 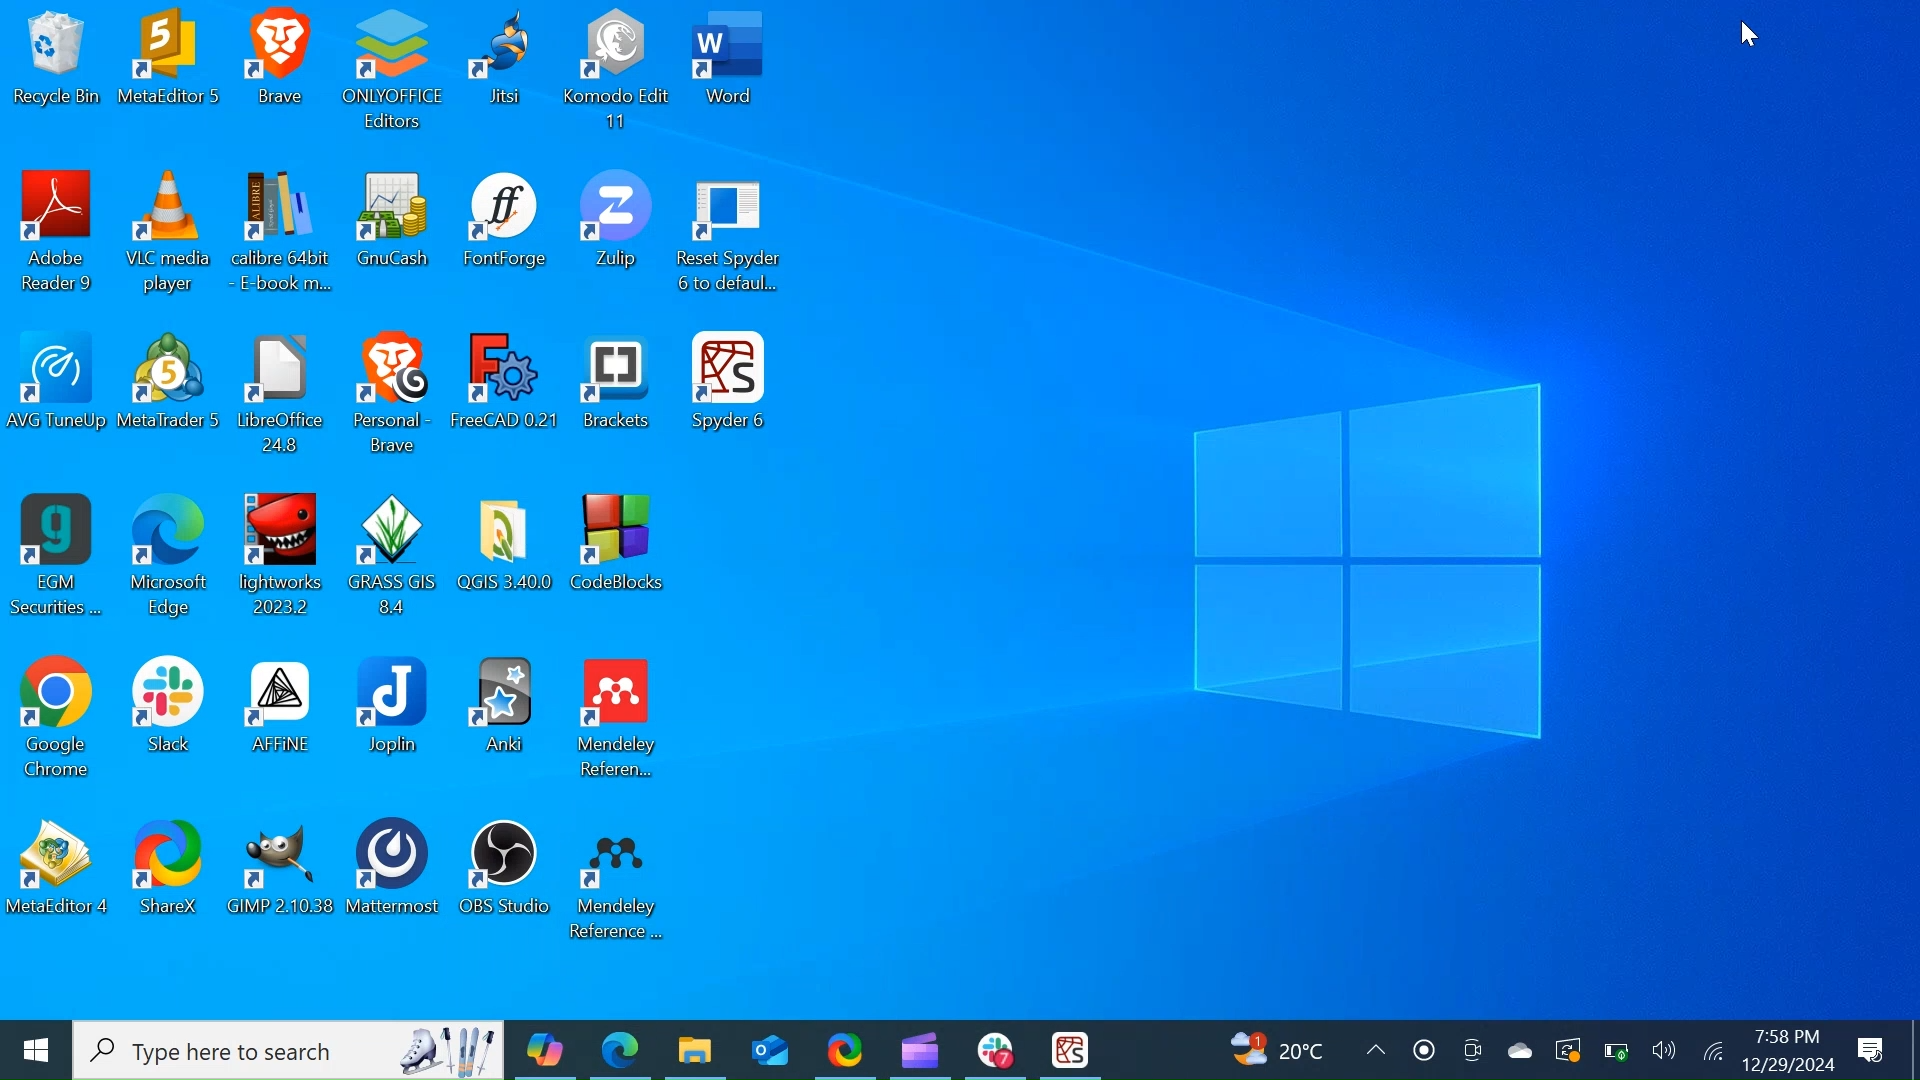 What do you see at coordinates (1871, 1050) in the screenshot?
I see `Notification` at bounding box center [1871, 1050].